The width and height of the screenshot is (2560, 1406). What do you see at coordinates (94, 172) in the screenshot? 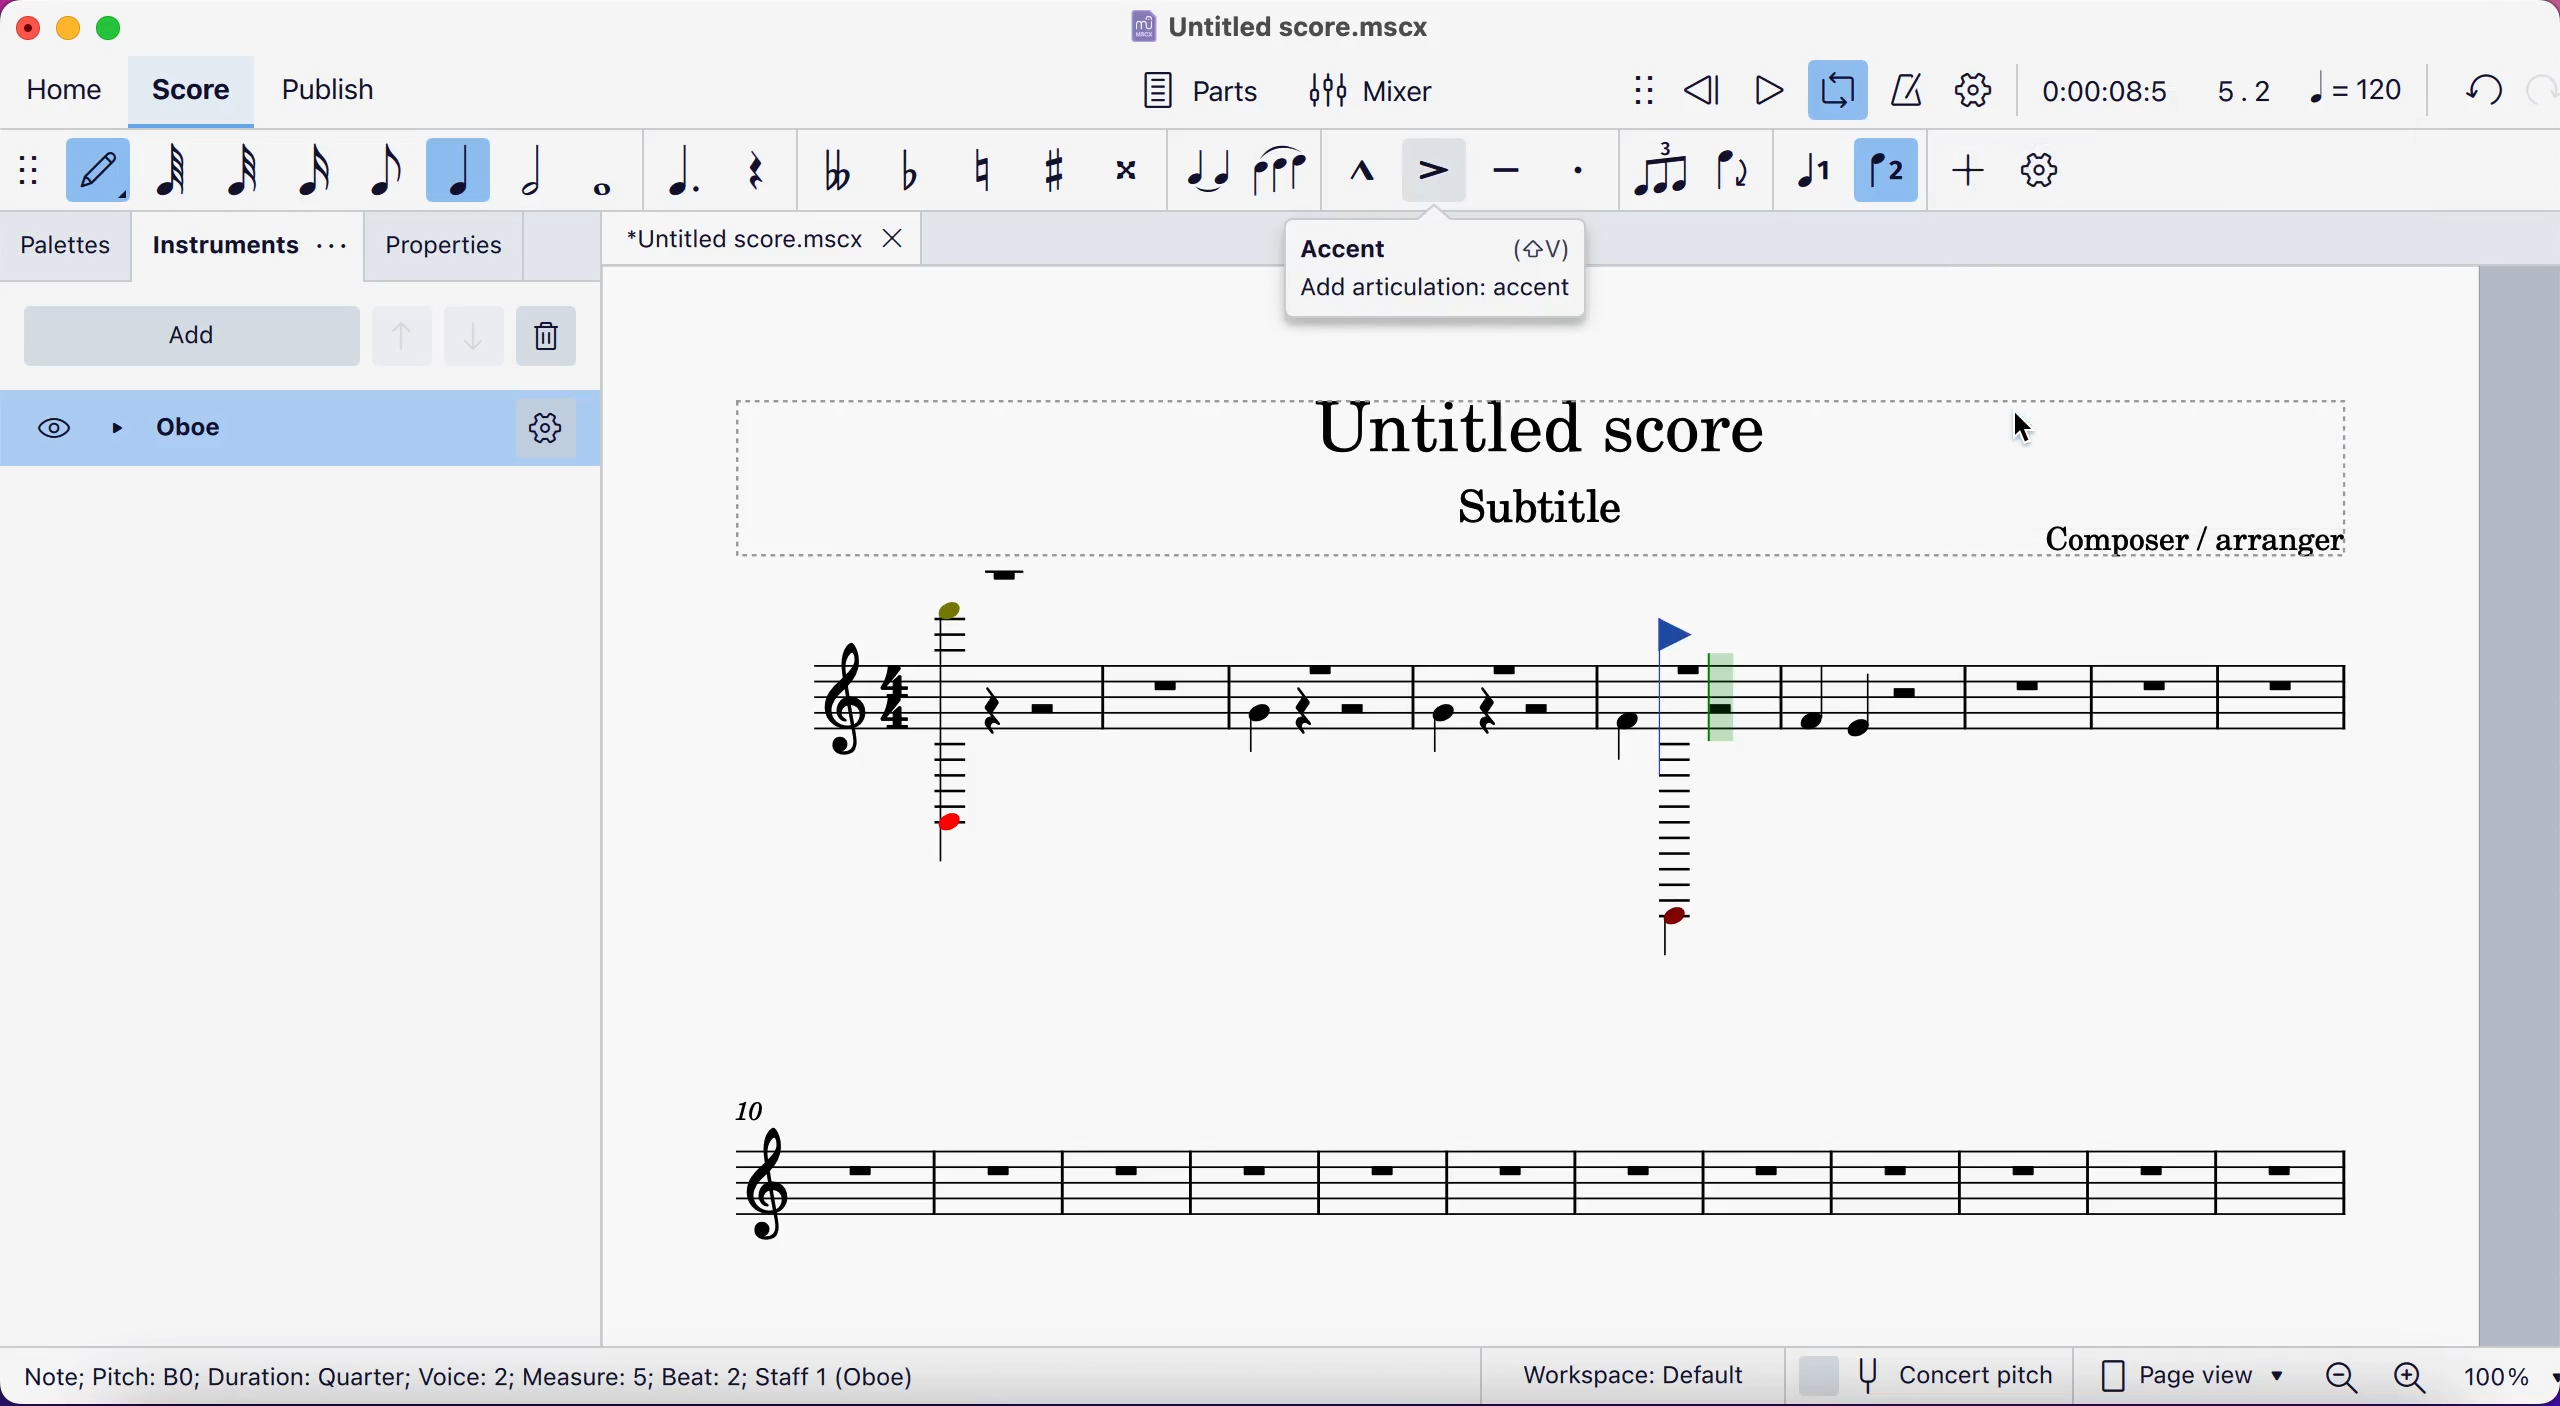
I see `default` at bounding box center [94, 172].